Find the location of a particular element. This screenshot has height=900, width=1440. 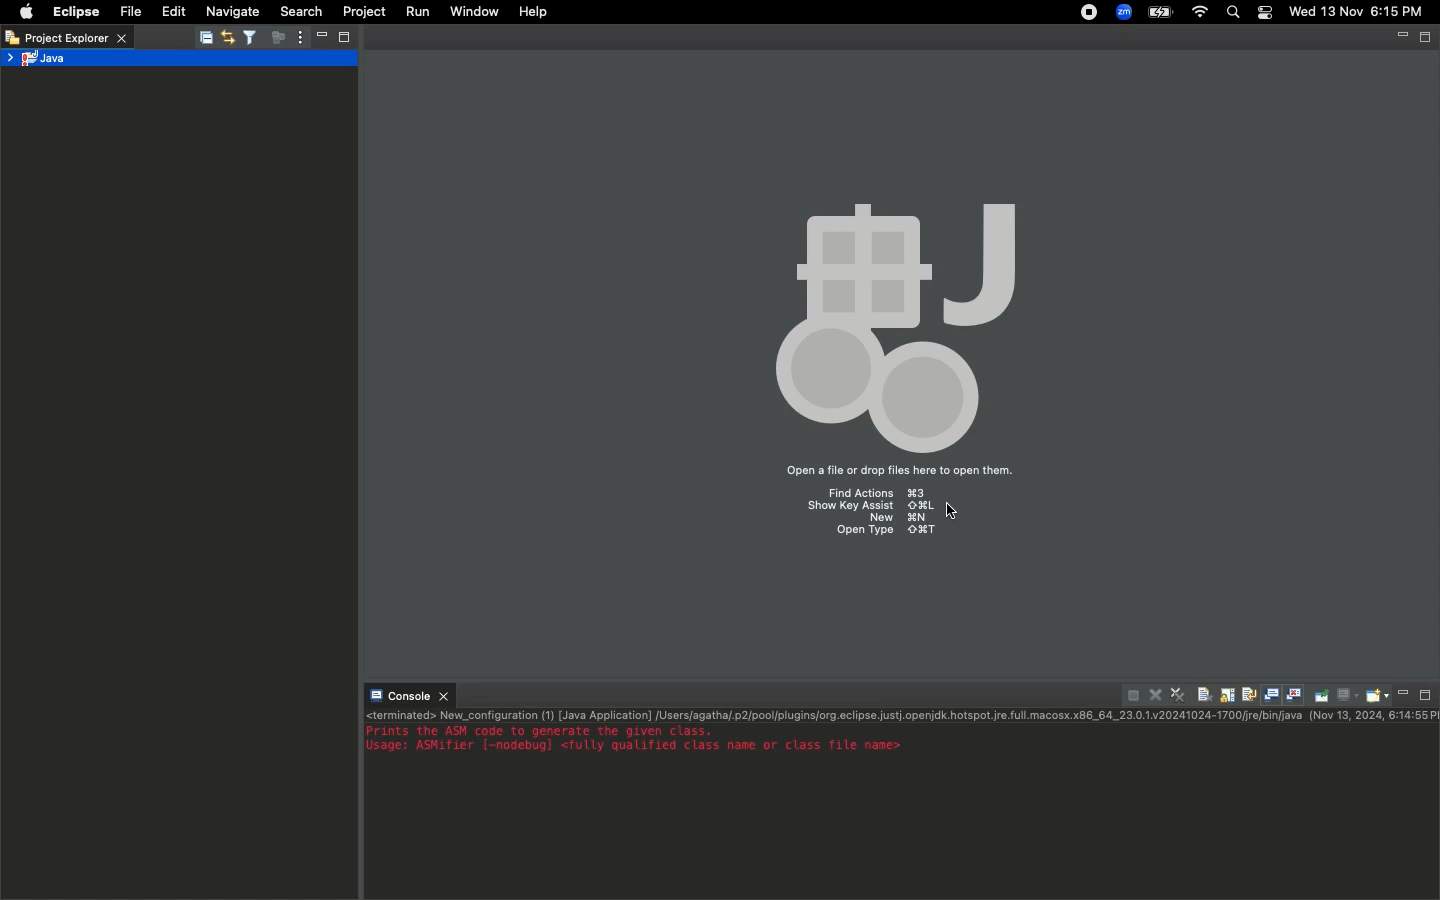

Window is located at coordinates (471, 13).